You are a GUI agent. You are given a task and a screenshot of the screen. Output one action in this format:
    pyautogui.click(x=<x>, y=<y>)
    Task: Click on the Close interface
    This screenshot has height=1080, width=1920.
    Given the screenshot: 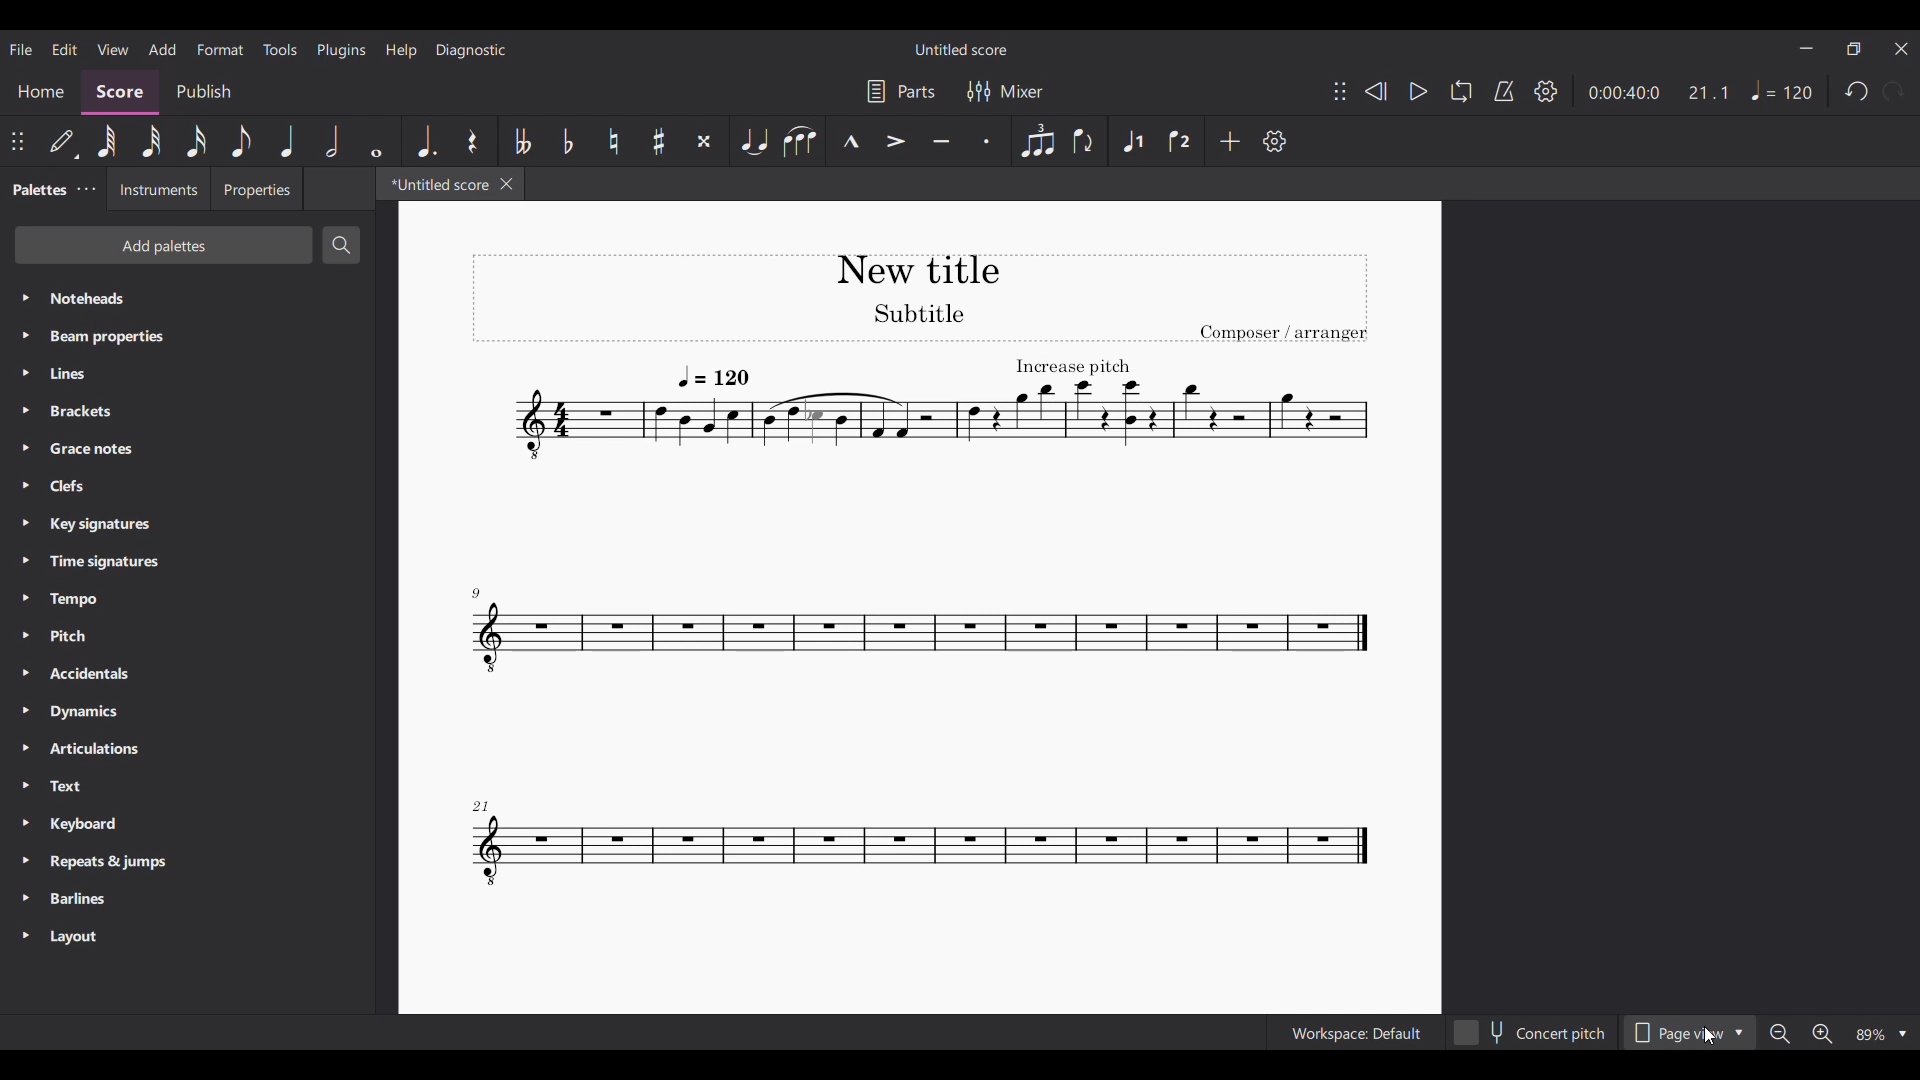 What is the action you would take?
    pyautogui.click(x=1901, y=48)
    